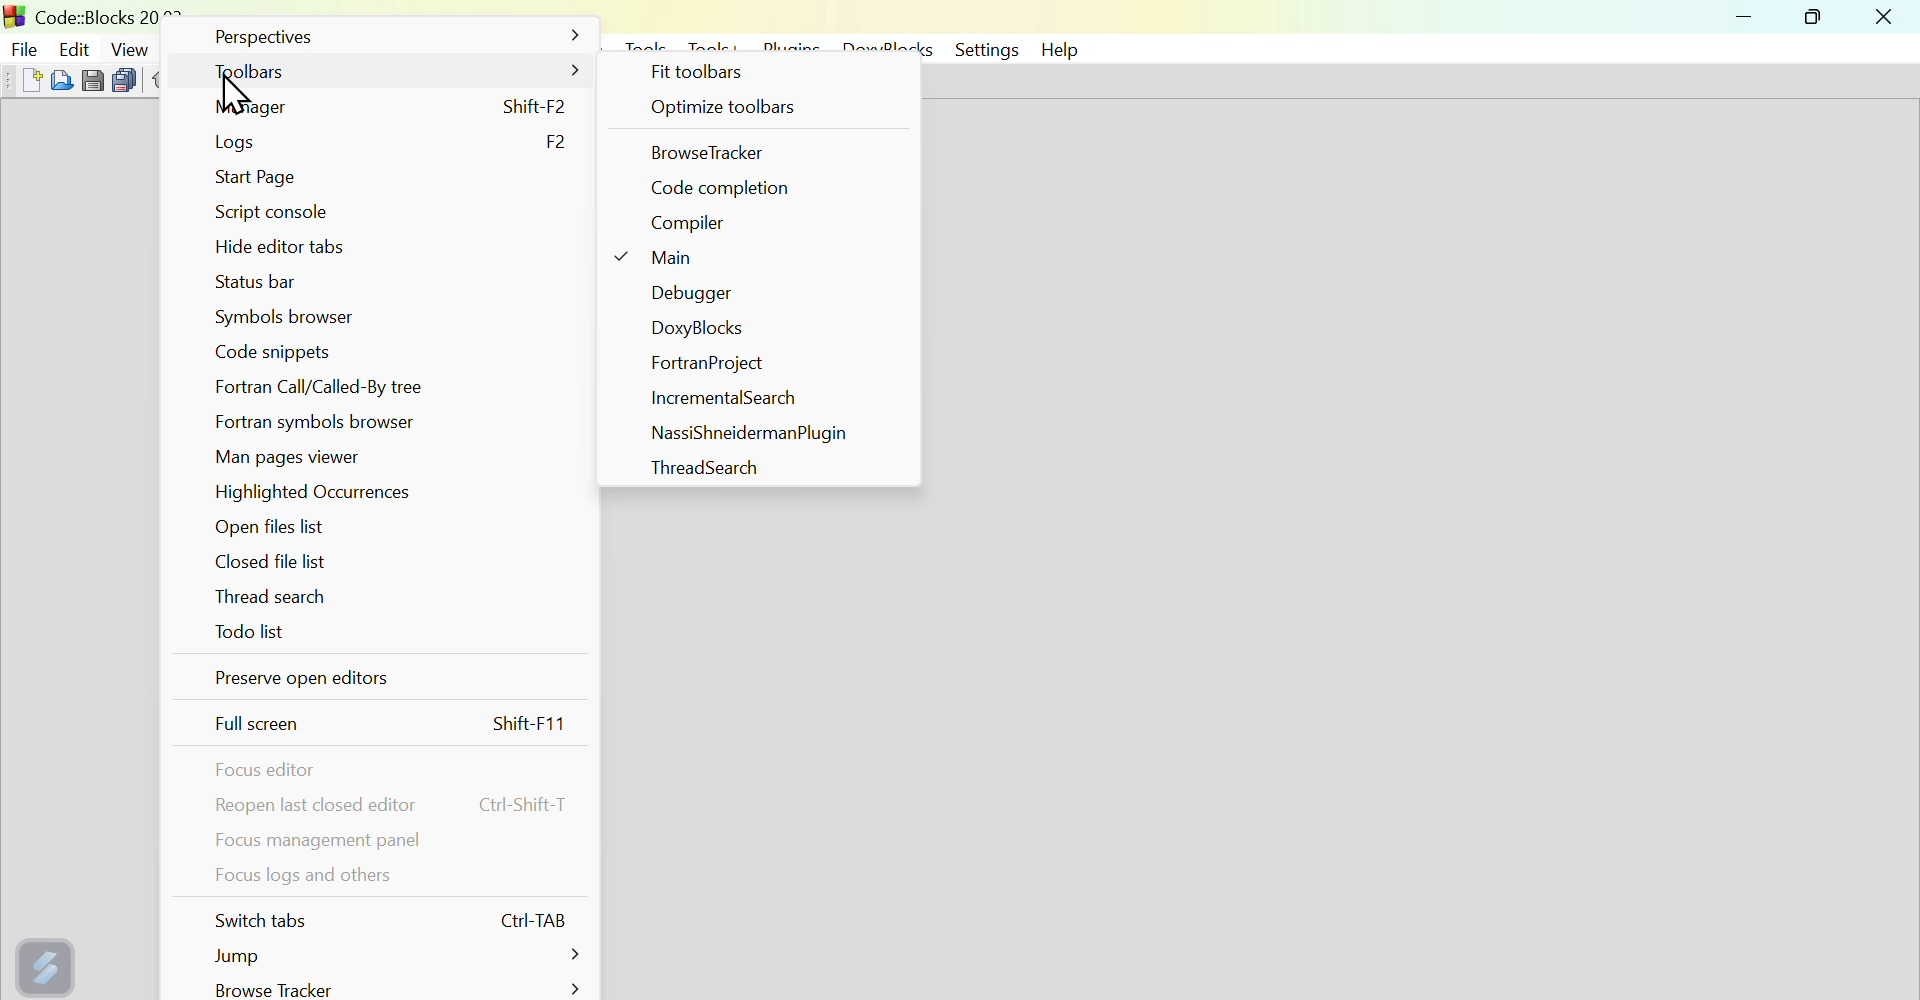 The image size is (1920, 1000). What do you see at coordinates (708, 366) in the screenshot?
I see `Fortran project` at bounding box center [708, 366].